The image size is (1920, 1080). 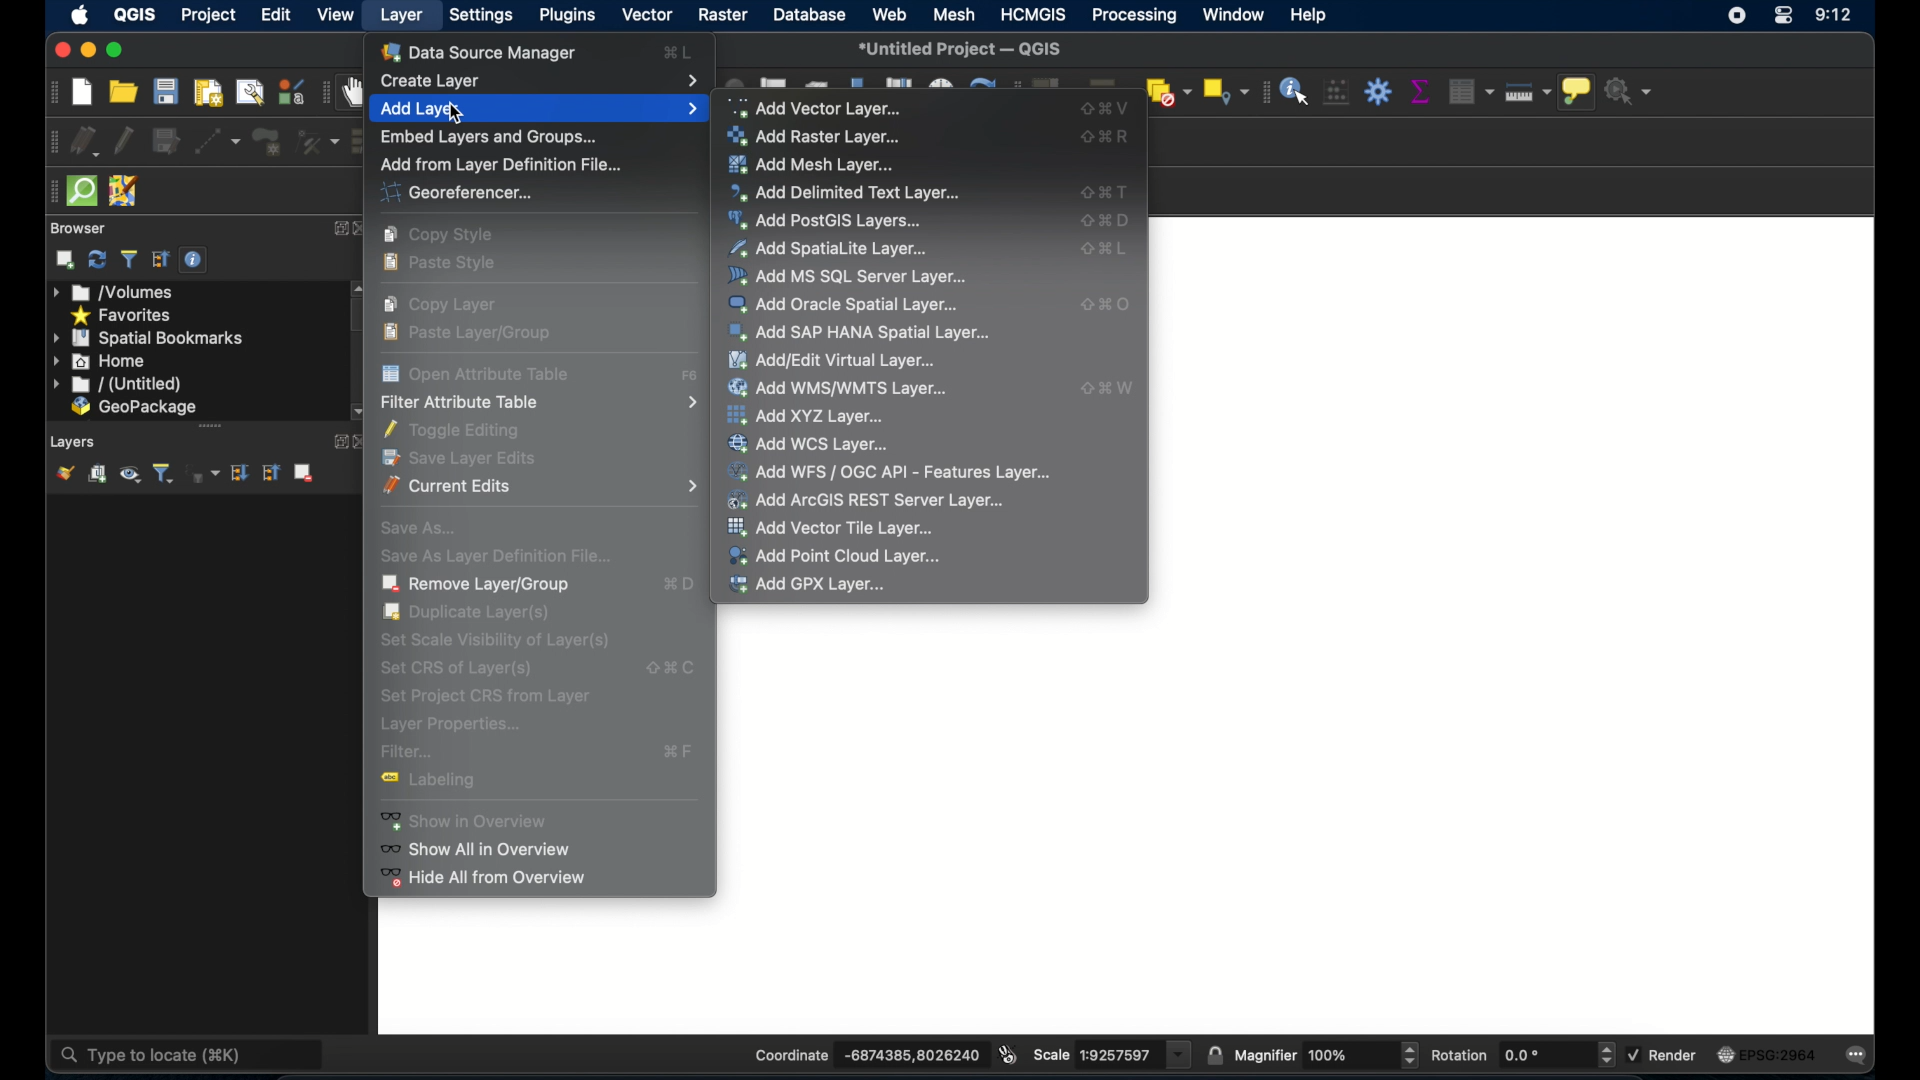 What do you see at coordinates (122, 139) in the screenshot?
I see `toggle editing` at bounding box center [122, 139].